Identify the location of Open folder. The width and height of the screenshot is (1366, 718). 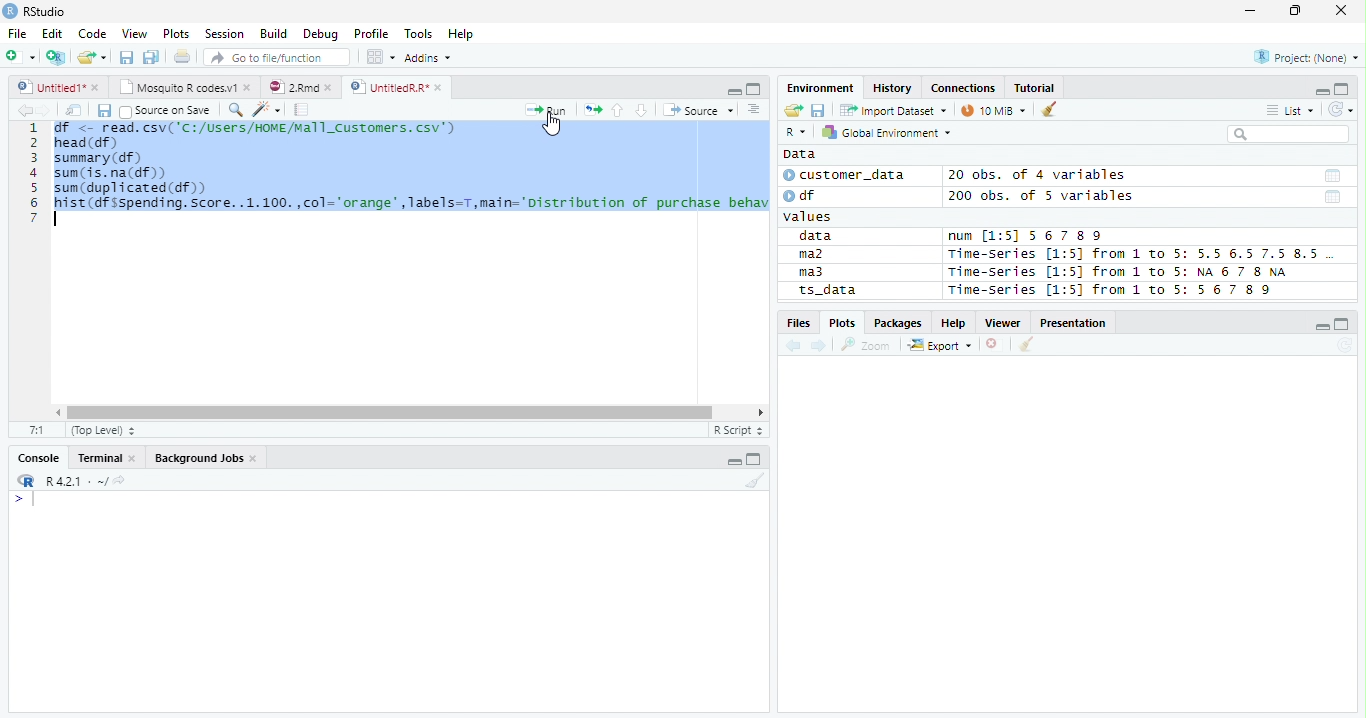
(791, 111).